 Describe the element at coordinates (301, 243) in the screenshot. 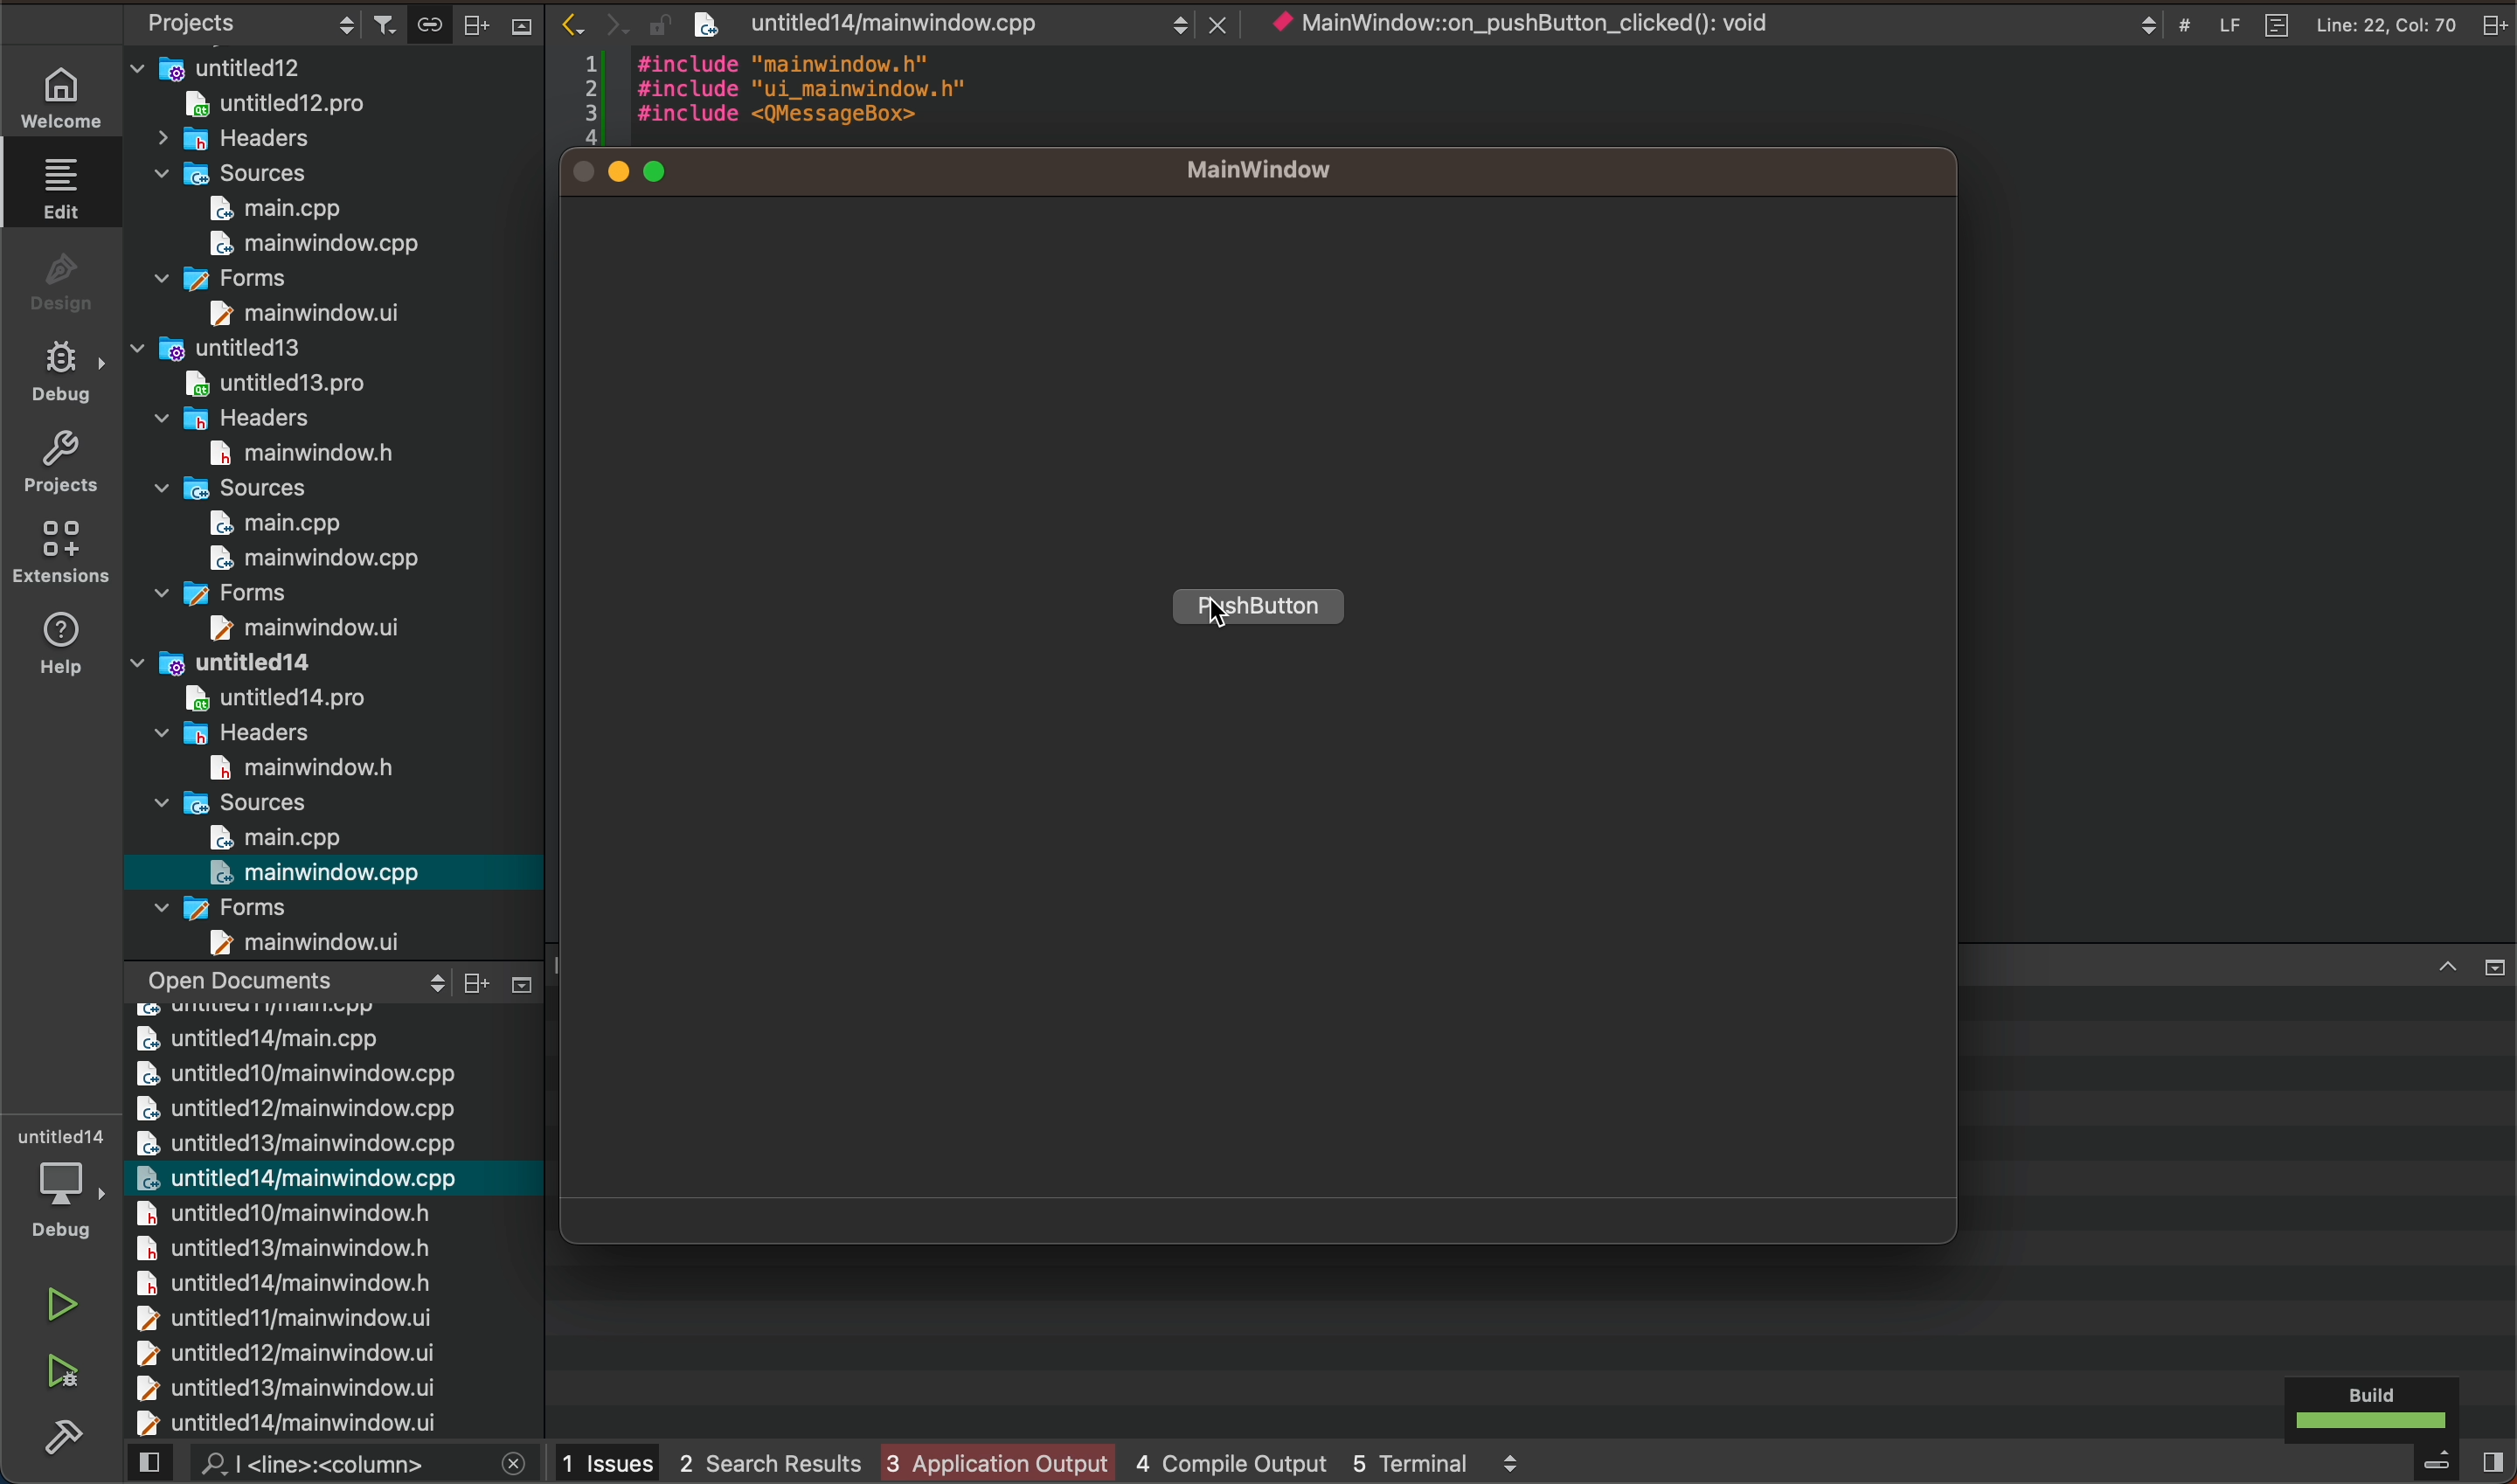

I see `main window.cpp` at that location.